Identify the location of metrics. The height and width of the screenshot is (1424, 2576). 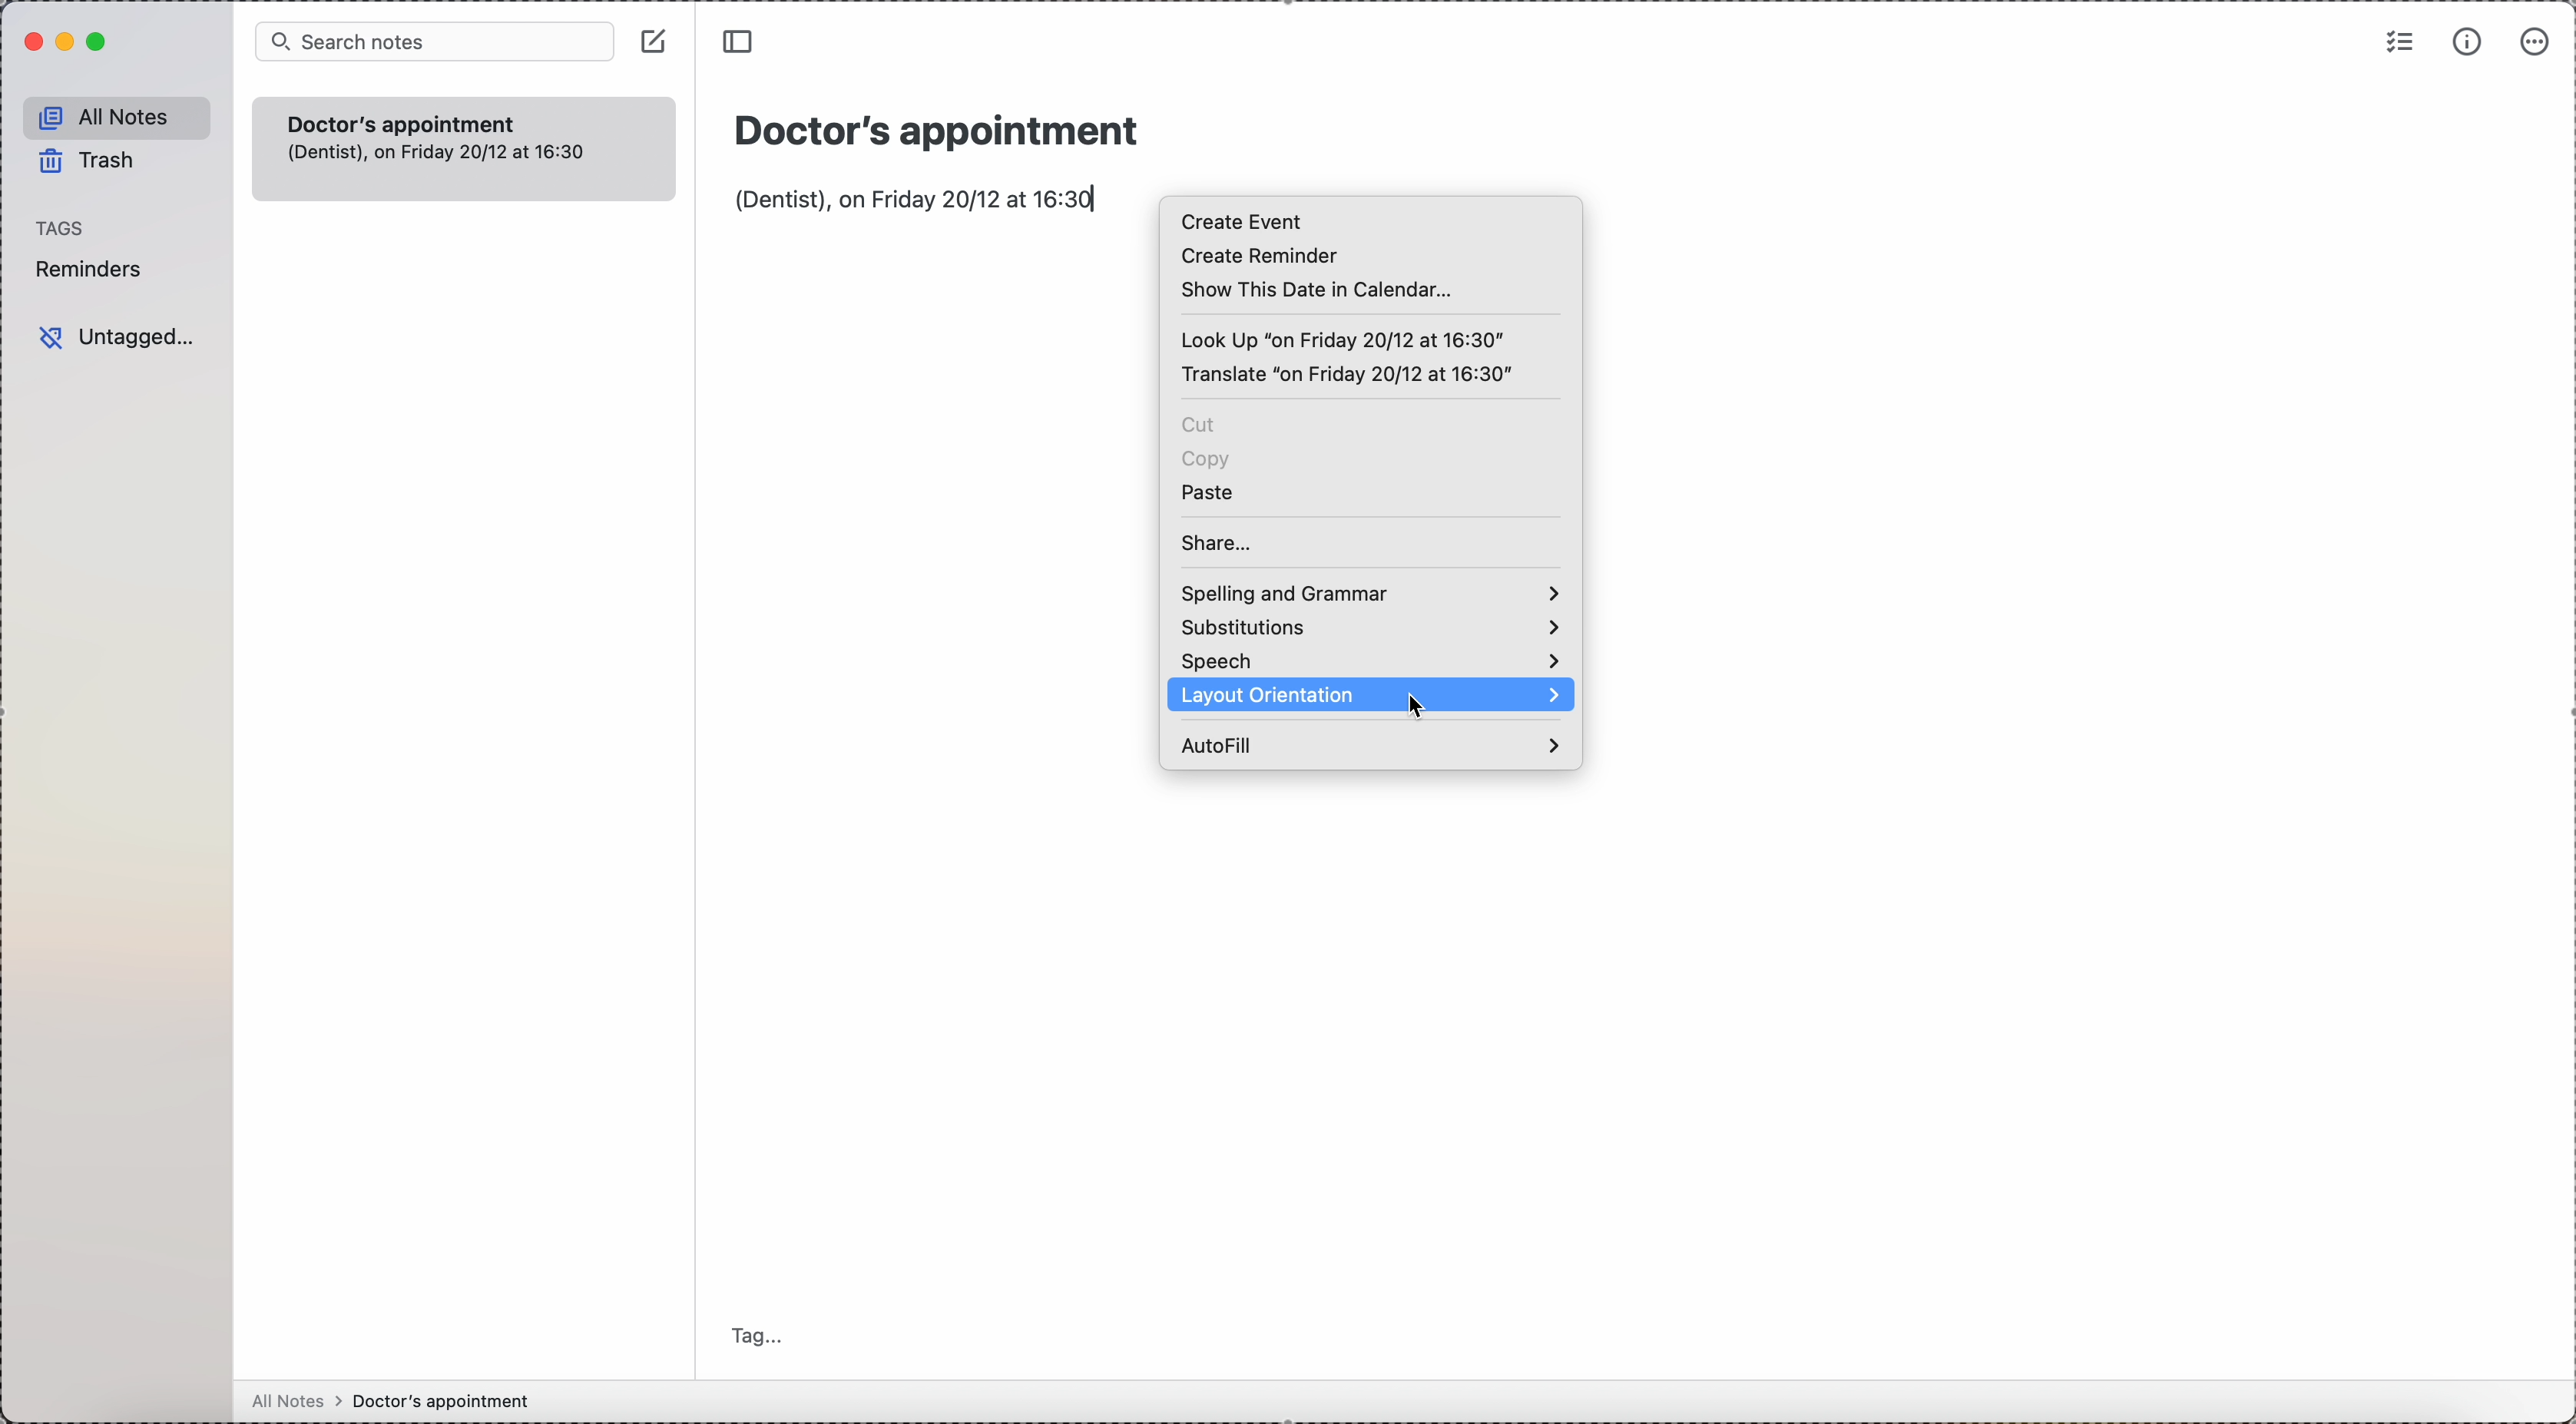
(2468, 42).